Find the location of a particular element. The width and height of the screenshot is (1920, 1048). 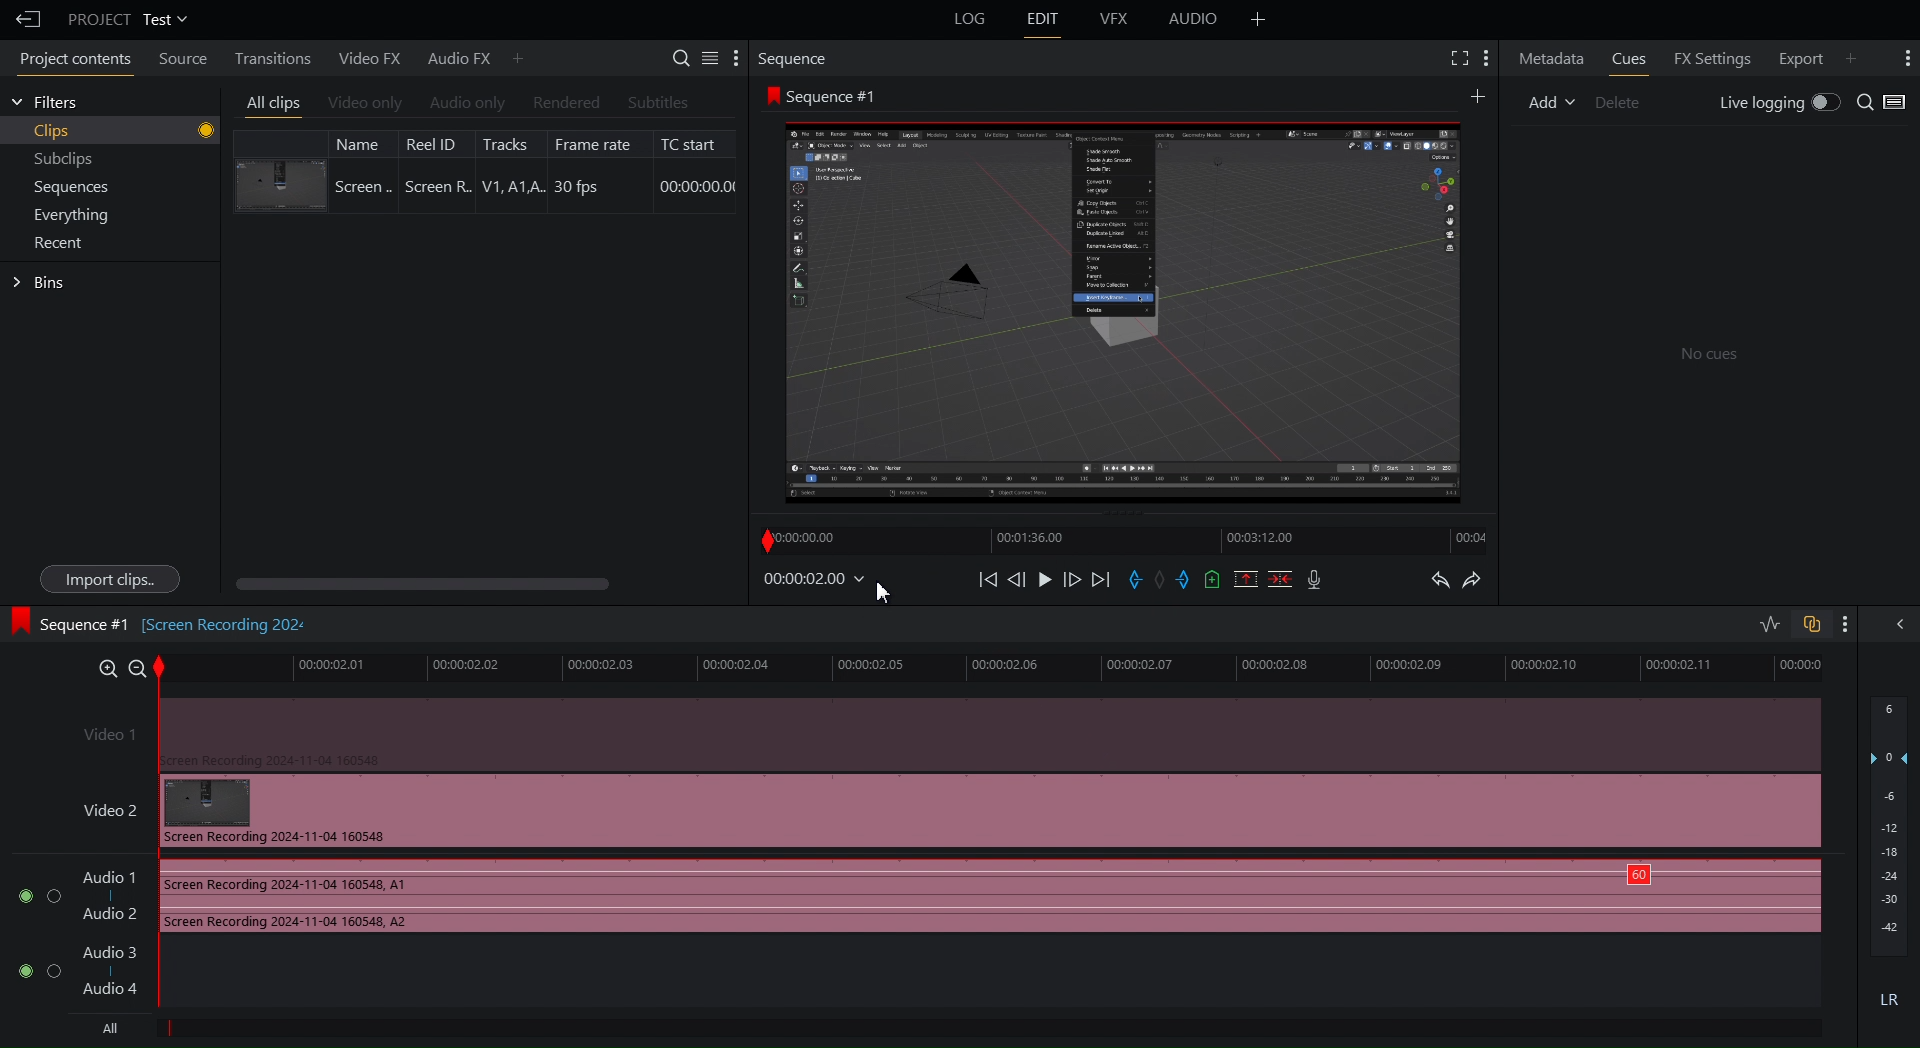

Project Test is located at coordinates (126, 19).